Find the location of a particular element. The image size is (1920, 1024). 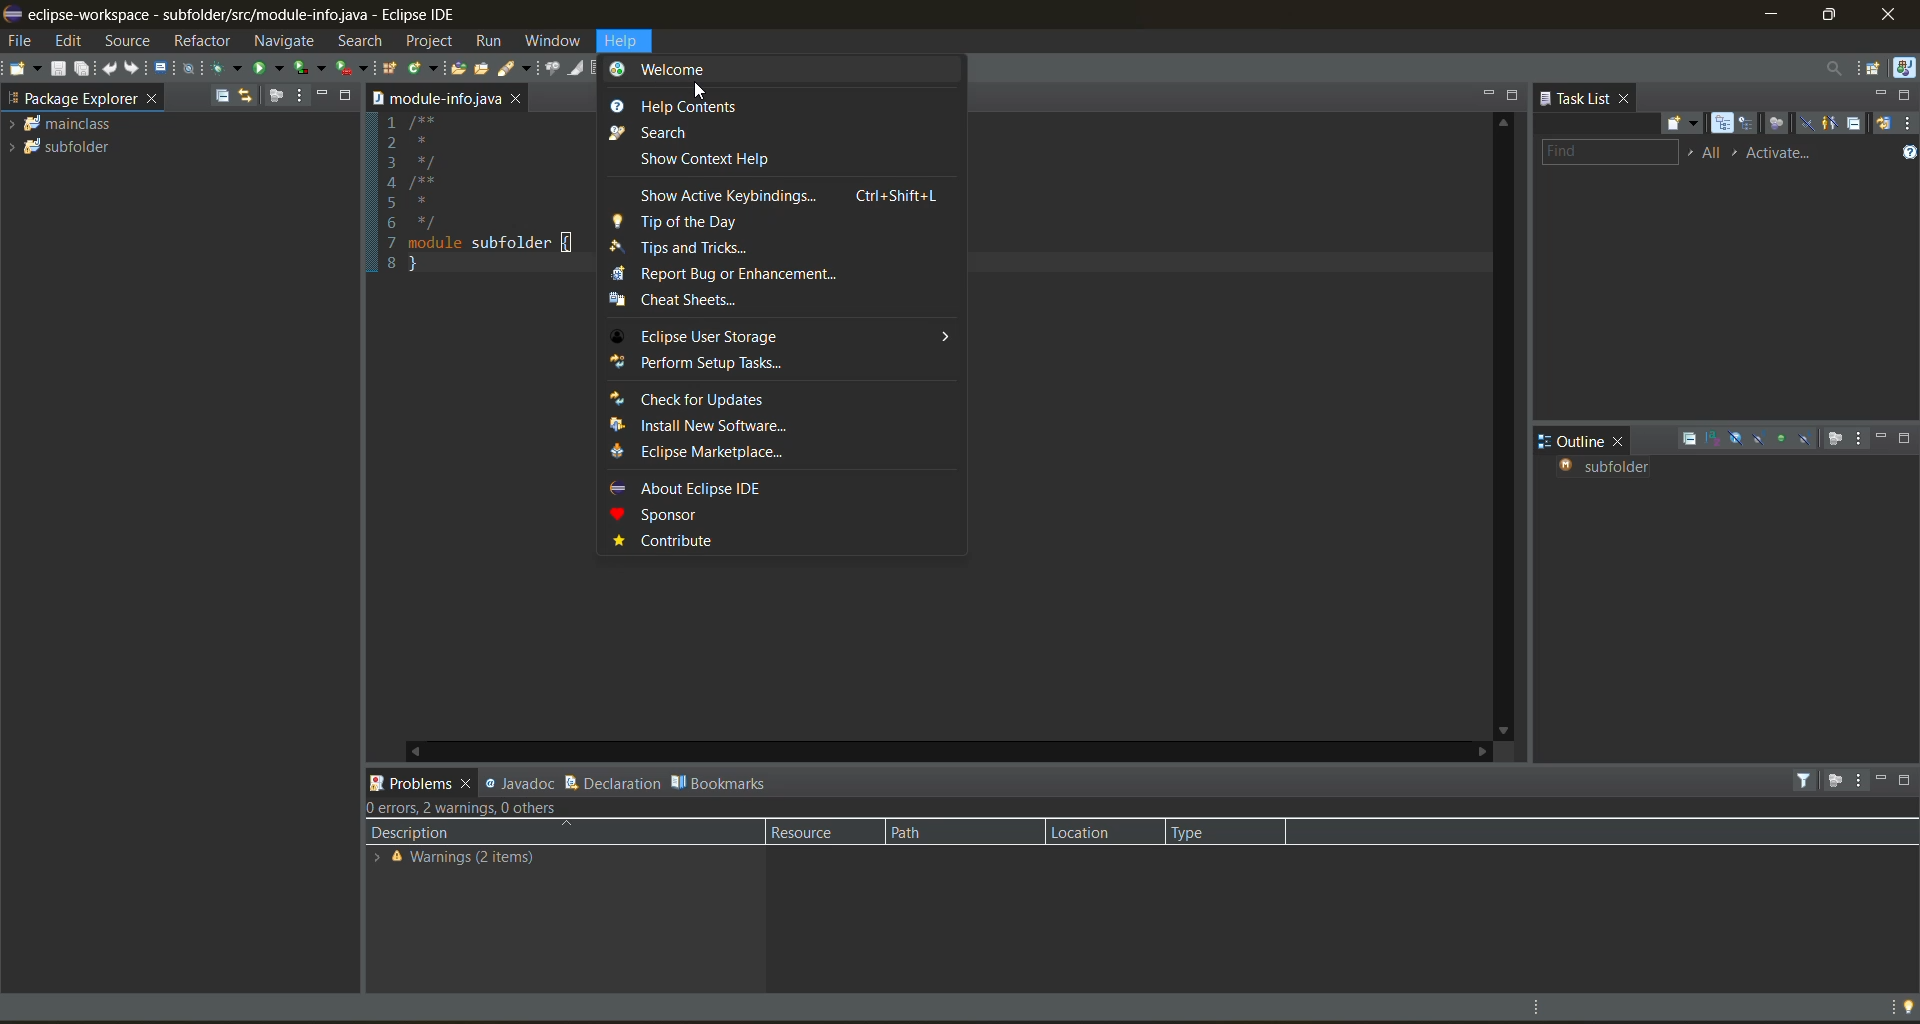

run is located at coordinates (485, 41).